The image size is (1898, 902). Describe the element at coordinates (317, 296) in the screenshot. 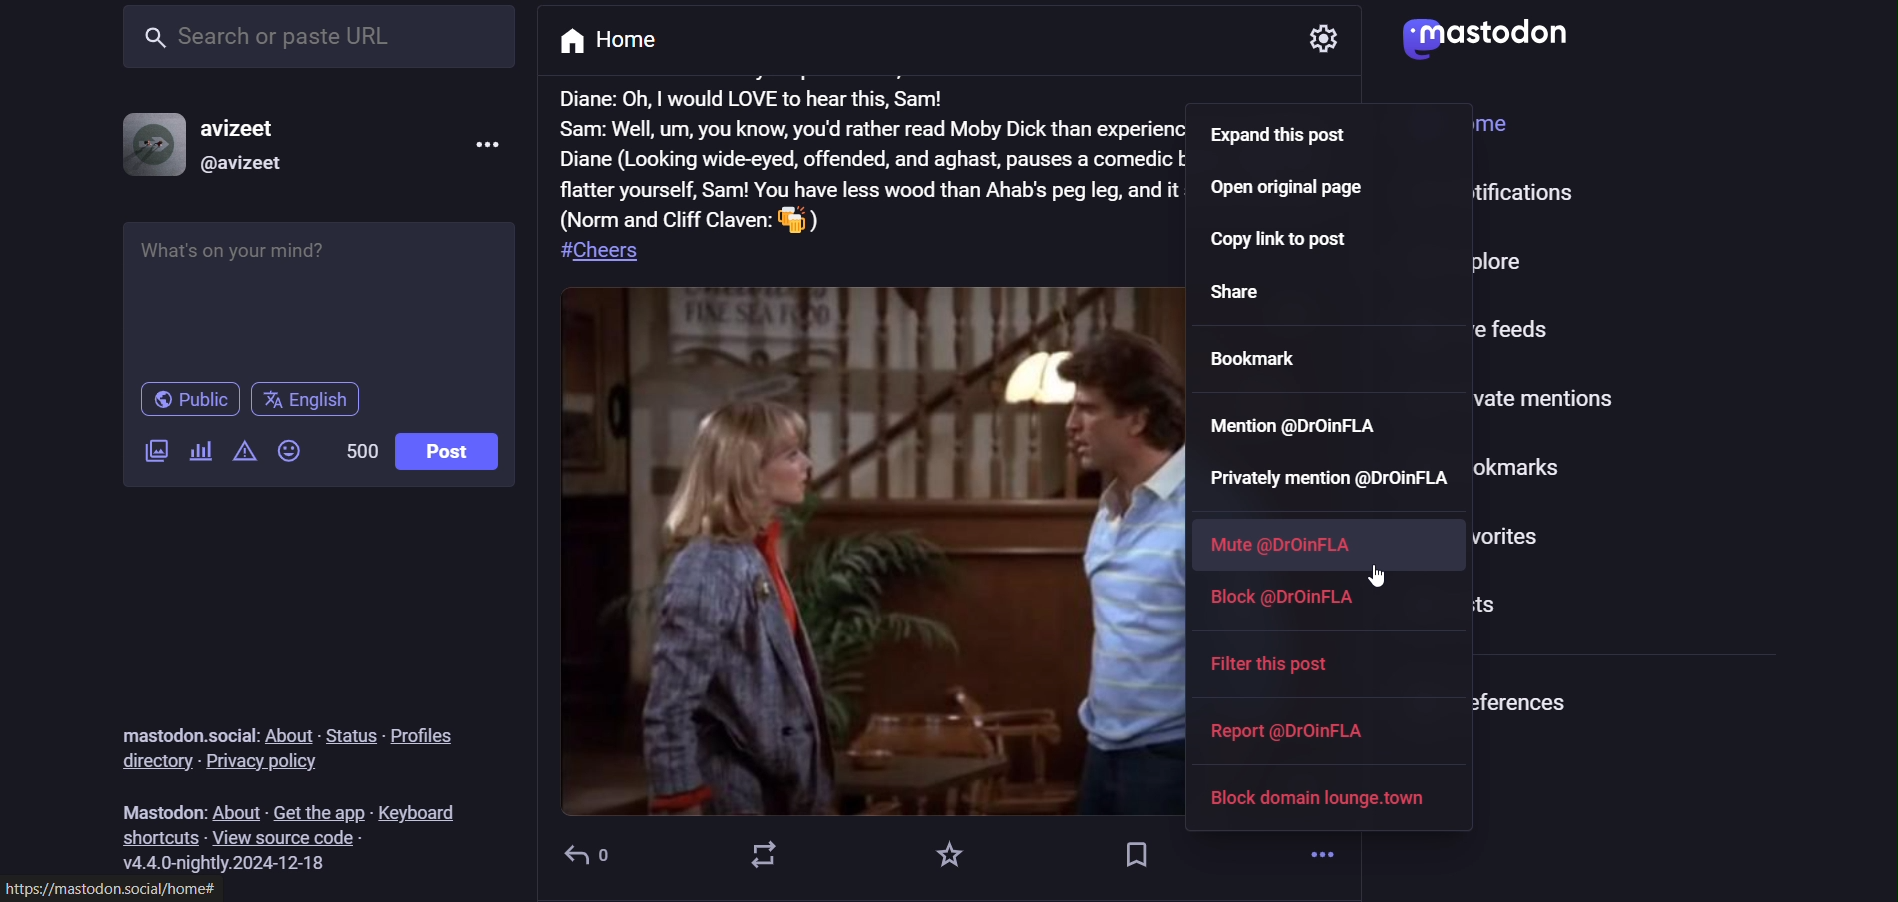

I see `whats on your mind` at that location.